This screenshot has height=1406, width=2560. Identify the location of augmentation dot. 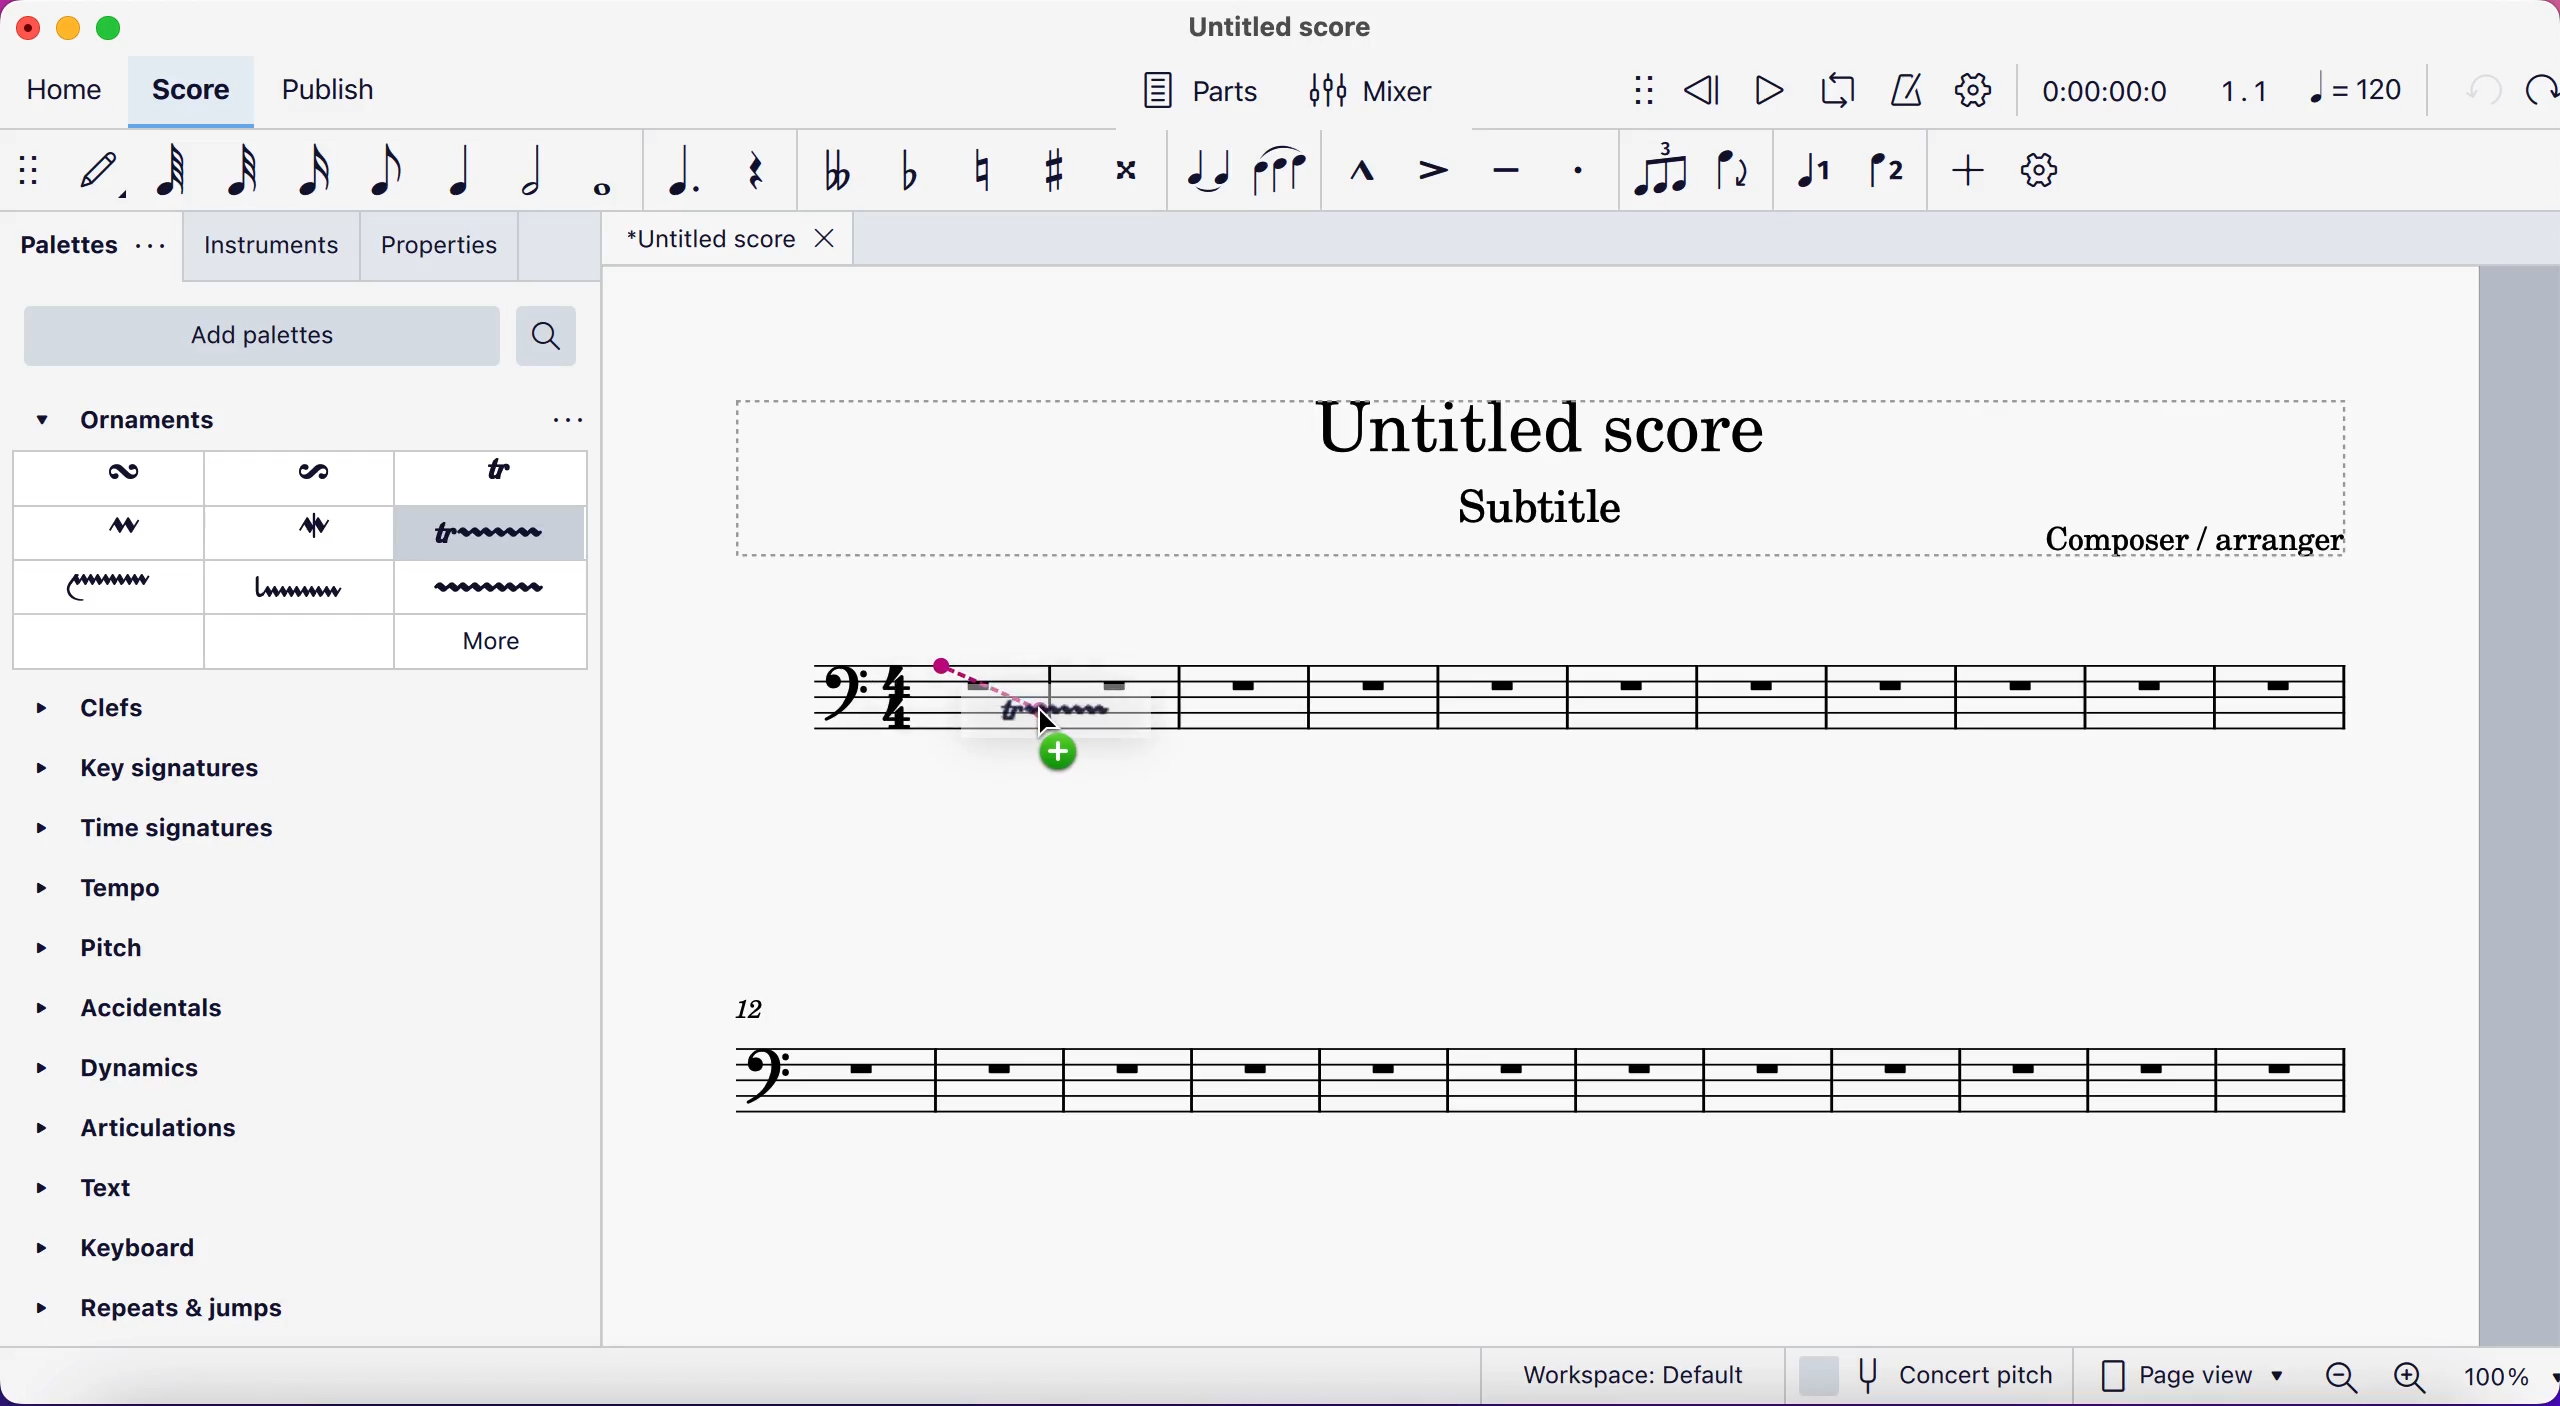
(677, 170).